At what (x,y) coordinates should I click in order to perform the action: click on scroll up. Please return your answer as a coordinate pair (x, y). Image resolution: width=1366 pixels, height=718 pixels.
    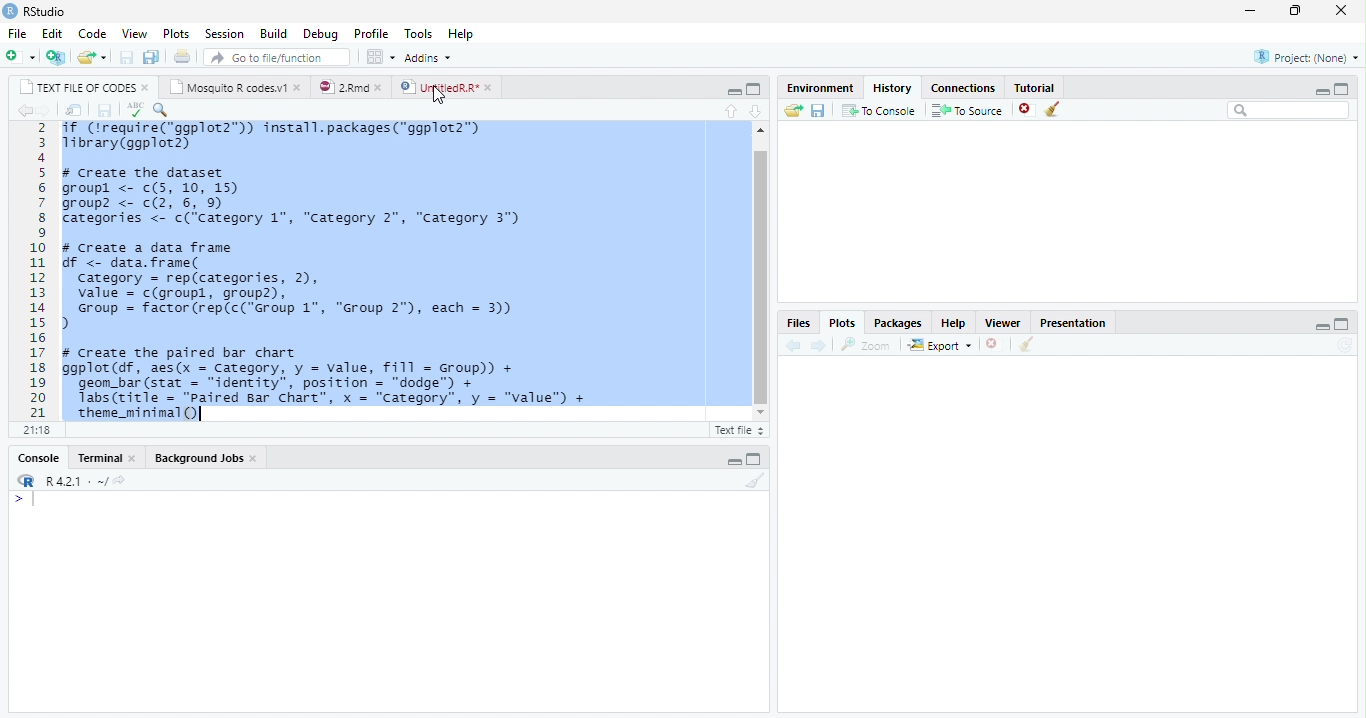
    Looking at the image, I should click on (761, 130).